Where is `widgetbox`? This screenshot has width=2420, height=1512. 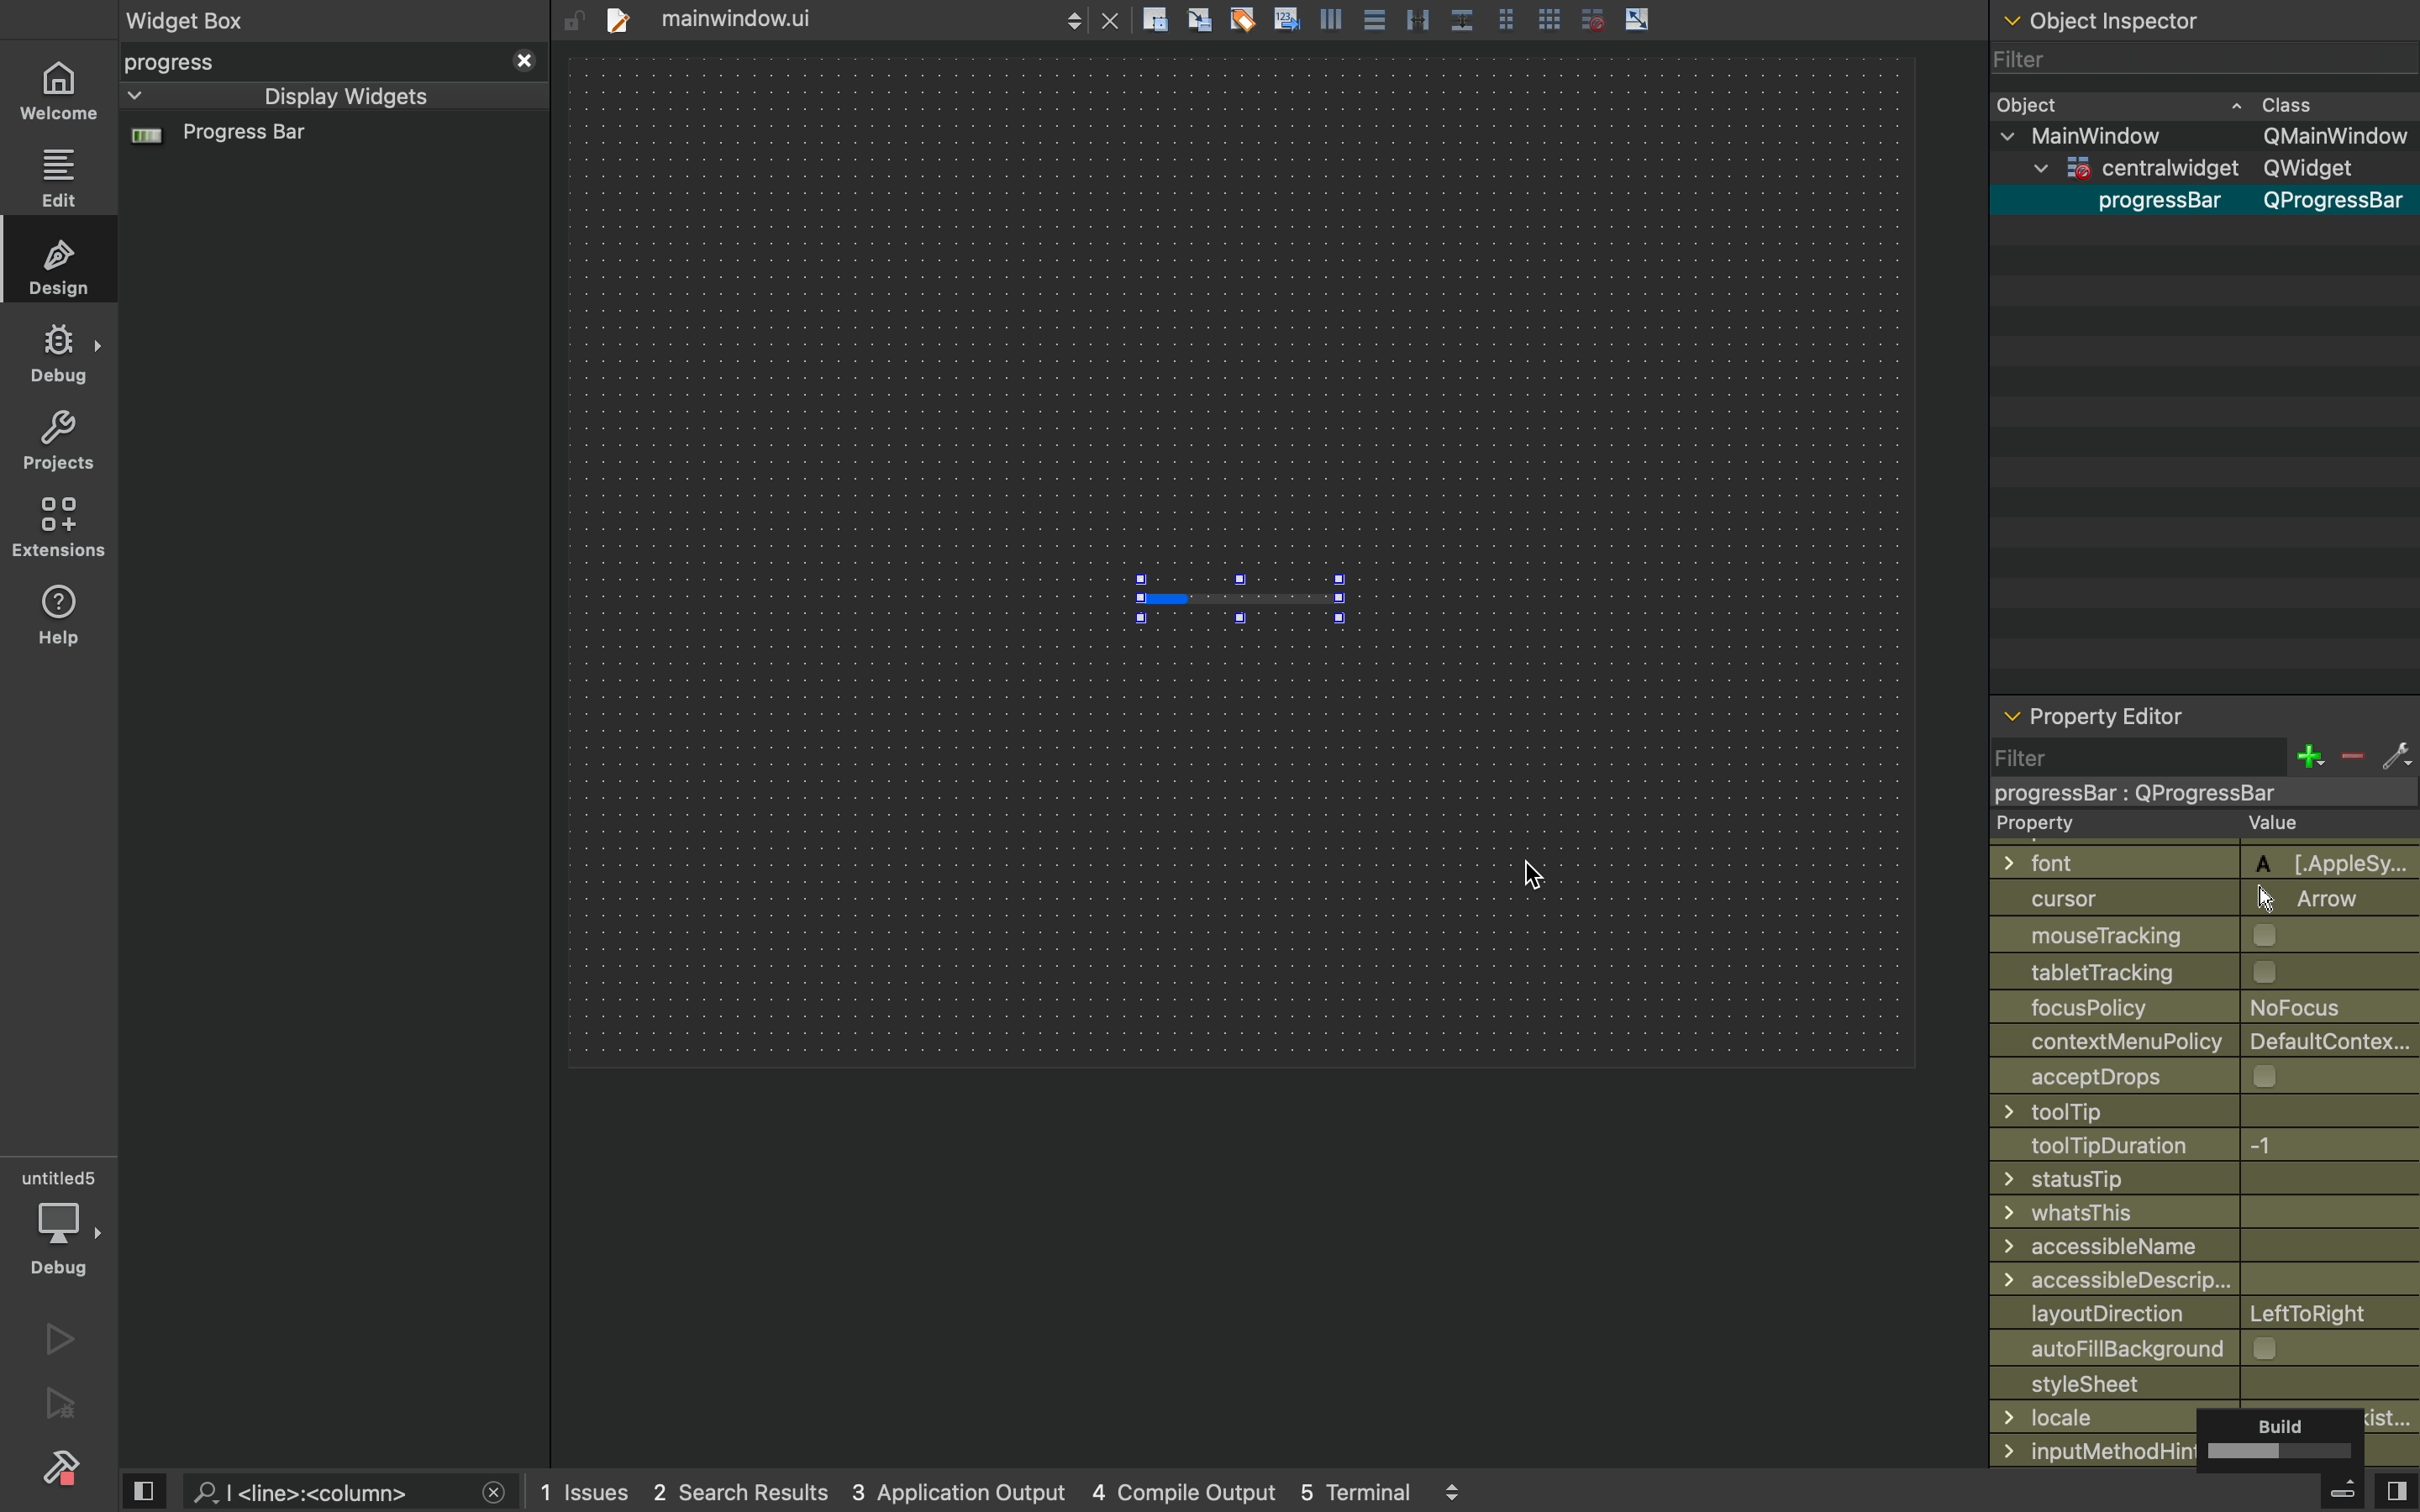 widgetbox is located at coordinates (268, 19).